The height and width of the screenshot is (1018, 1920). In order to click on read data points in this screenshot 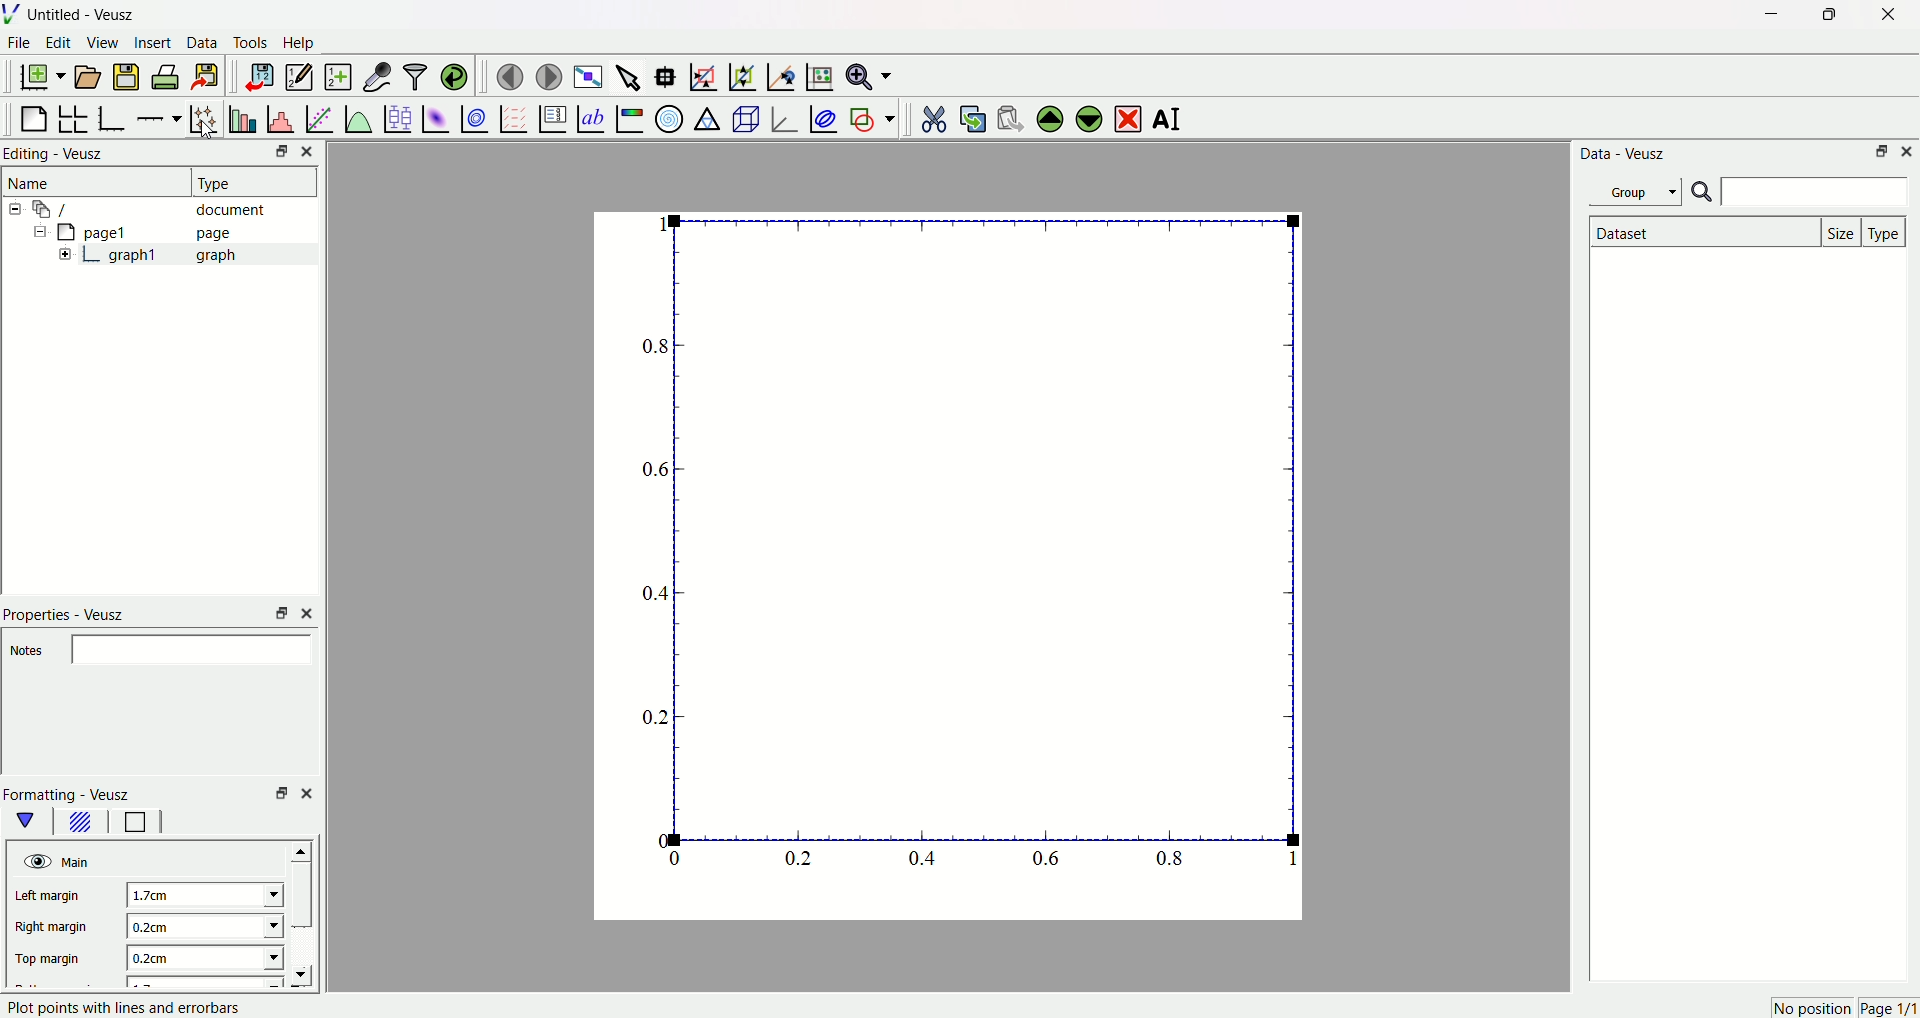, I will do `click(669, 73)`.